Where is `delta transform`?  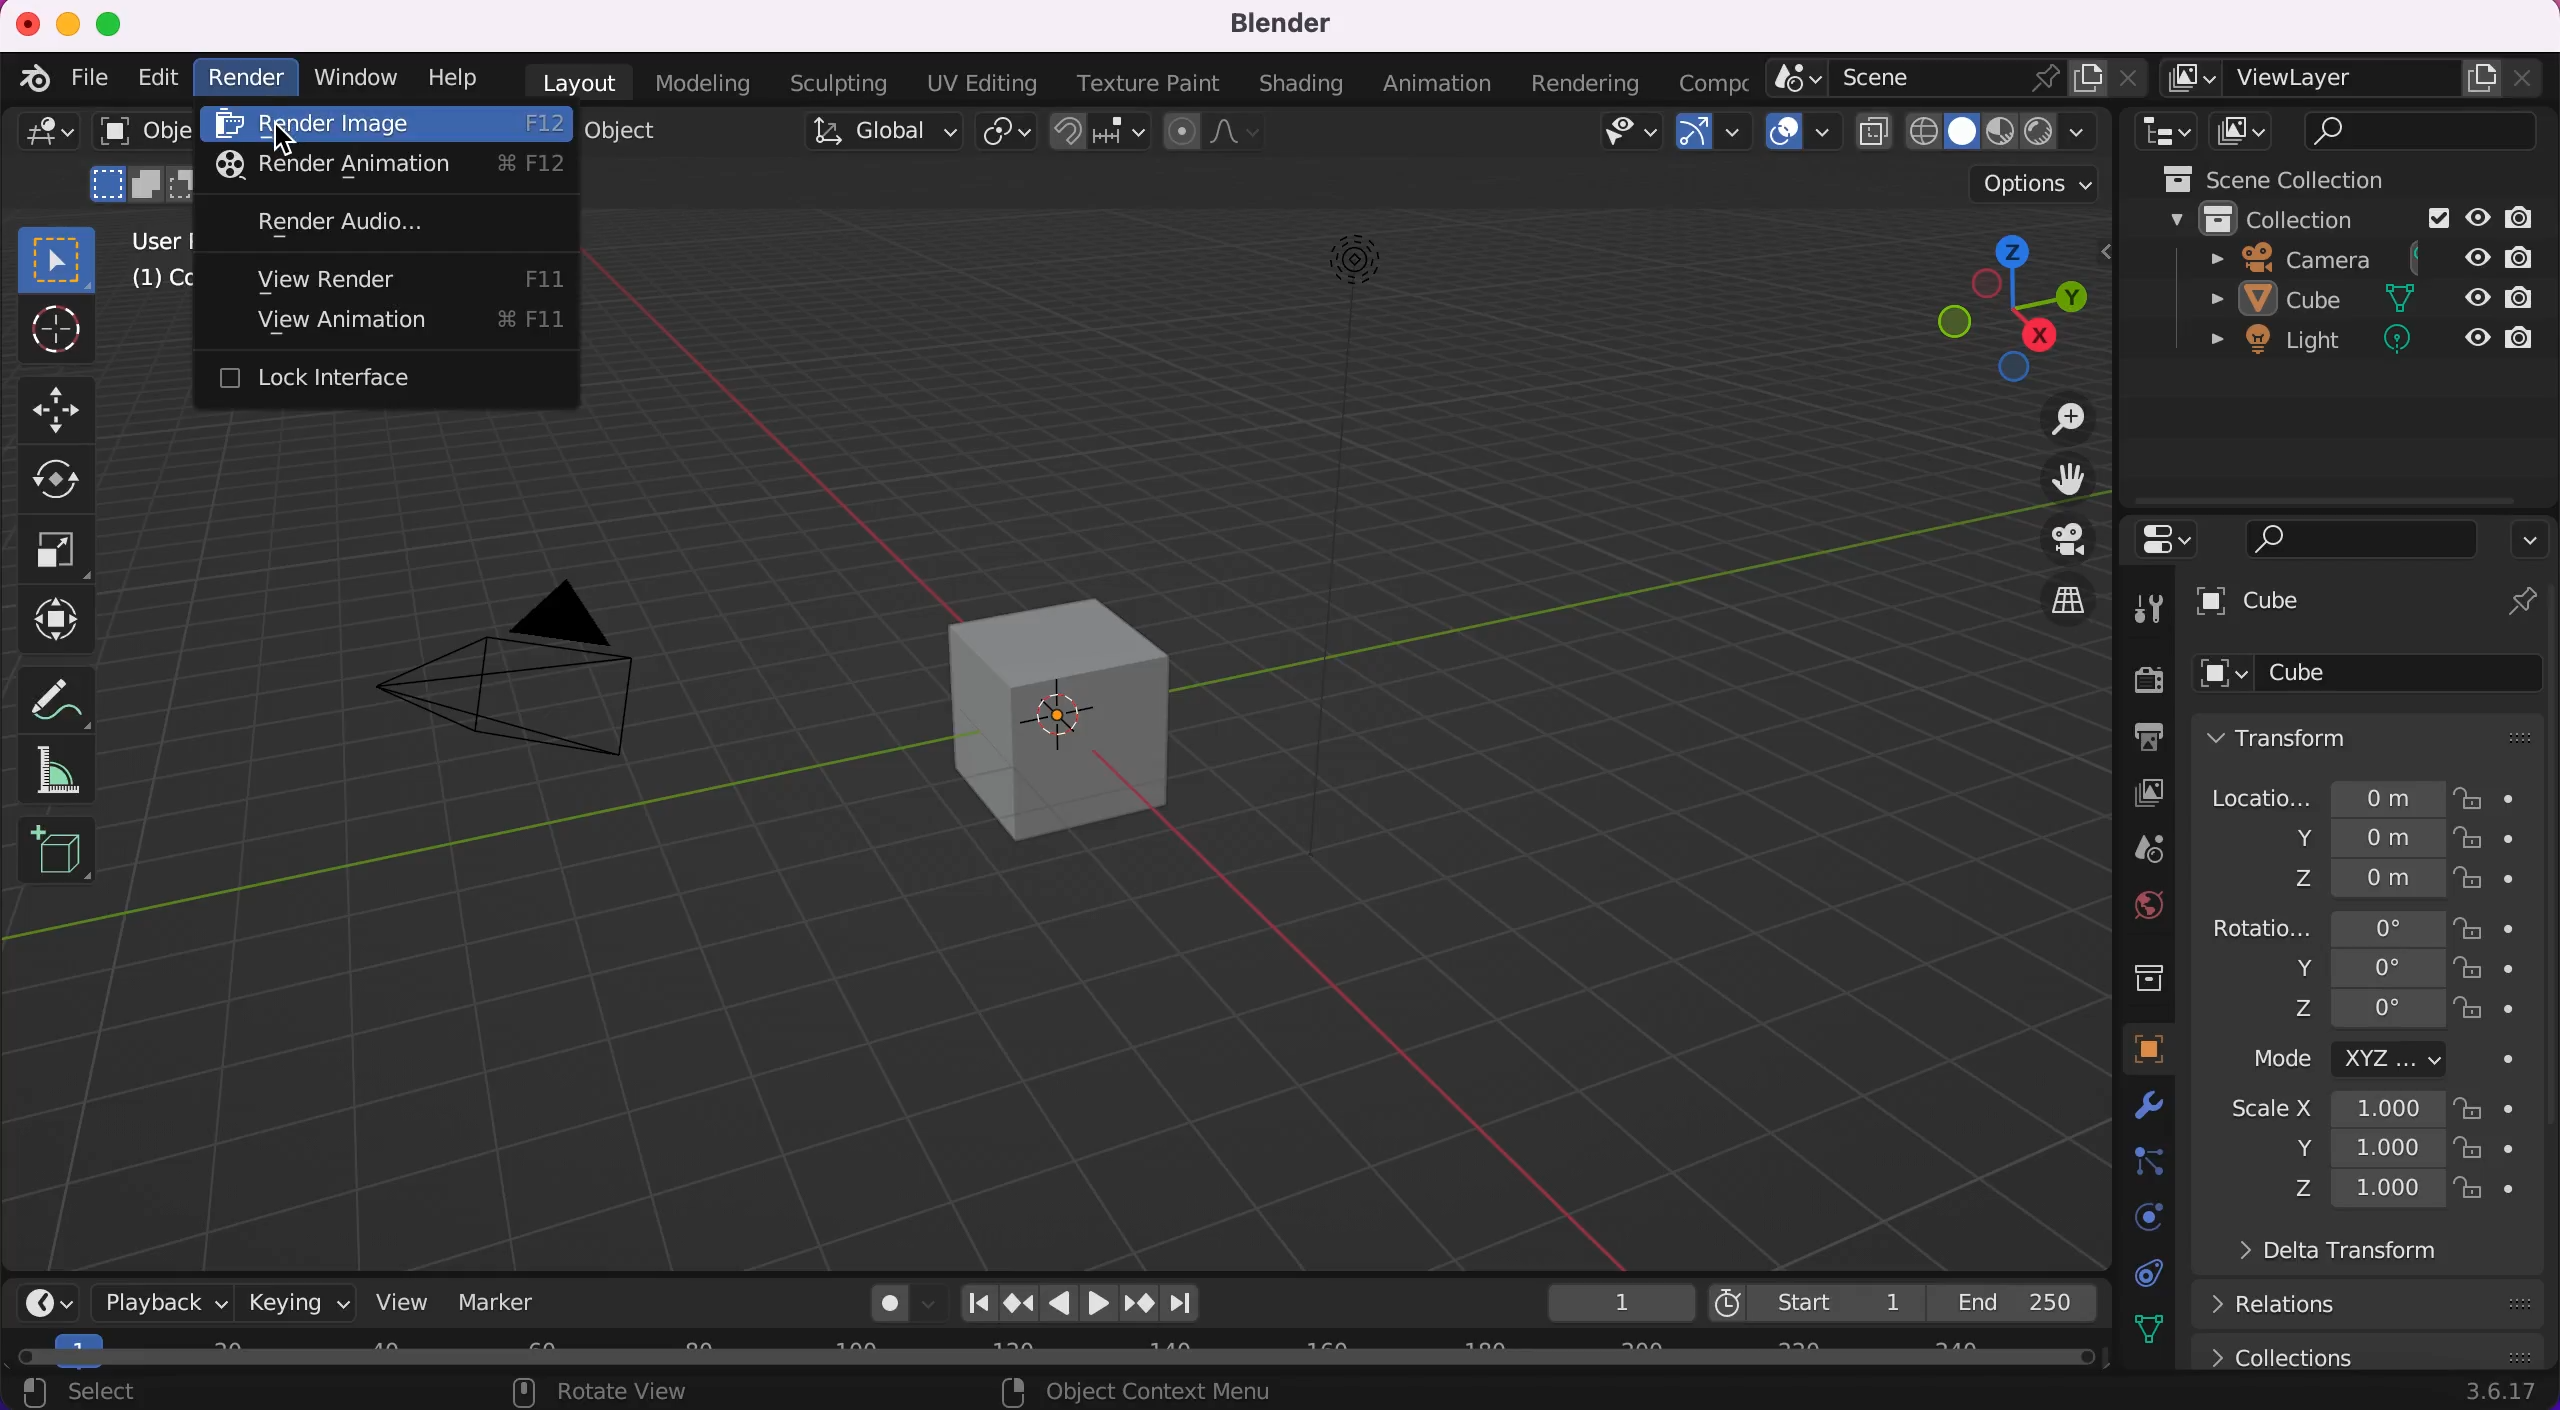 delta transform is located at coordinates (2359, 1254).